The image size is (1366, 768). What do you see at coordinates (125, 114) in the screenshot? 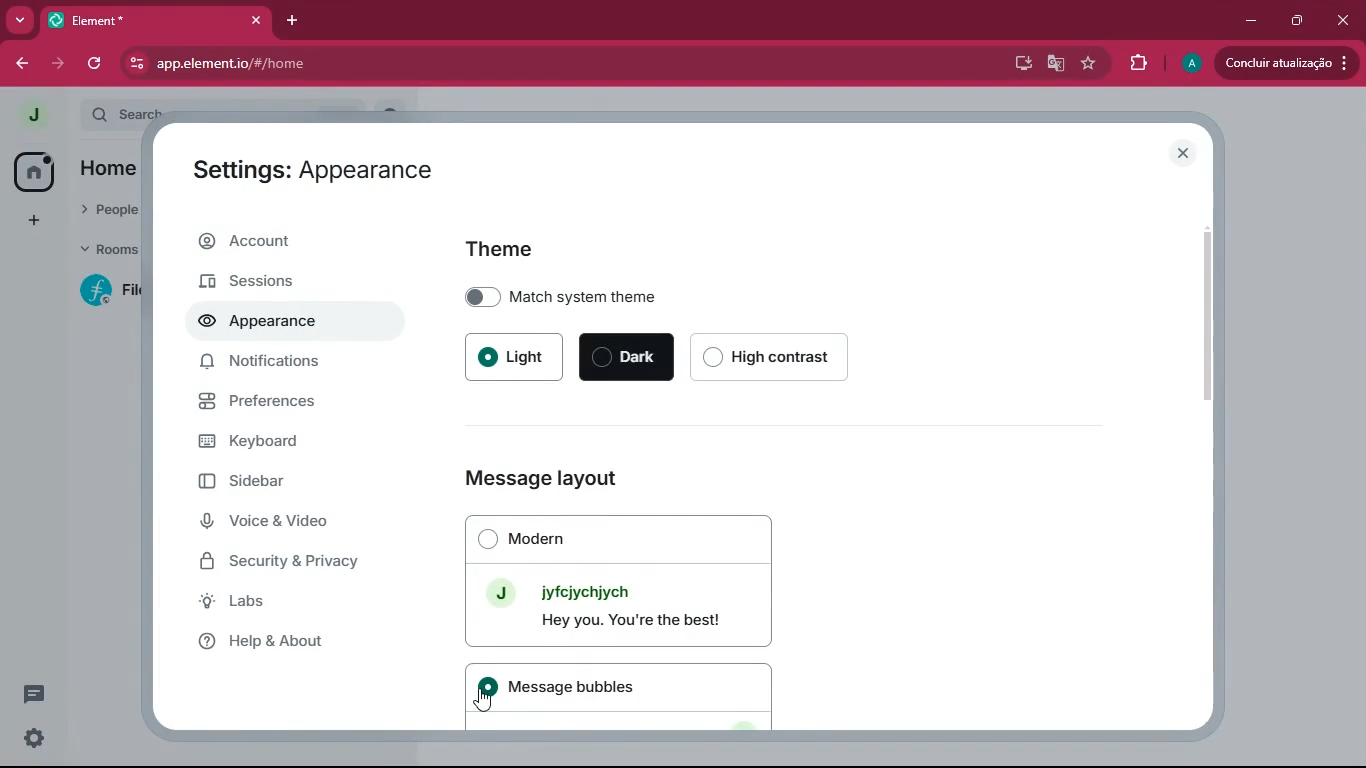
I see `search` at bounding box center [125, 114].